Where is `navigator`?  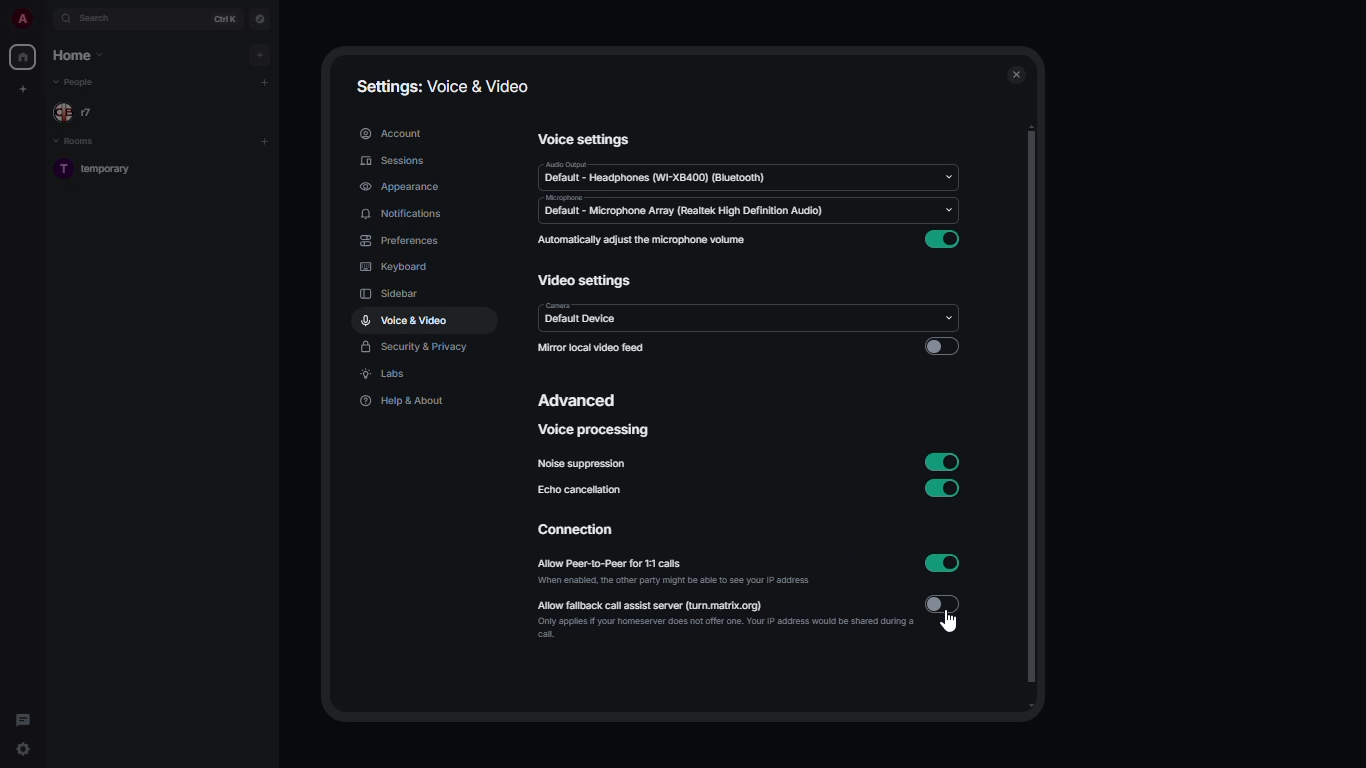
navigator is located at coordinates (259, 18).